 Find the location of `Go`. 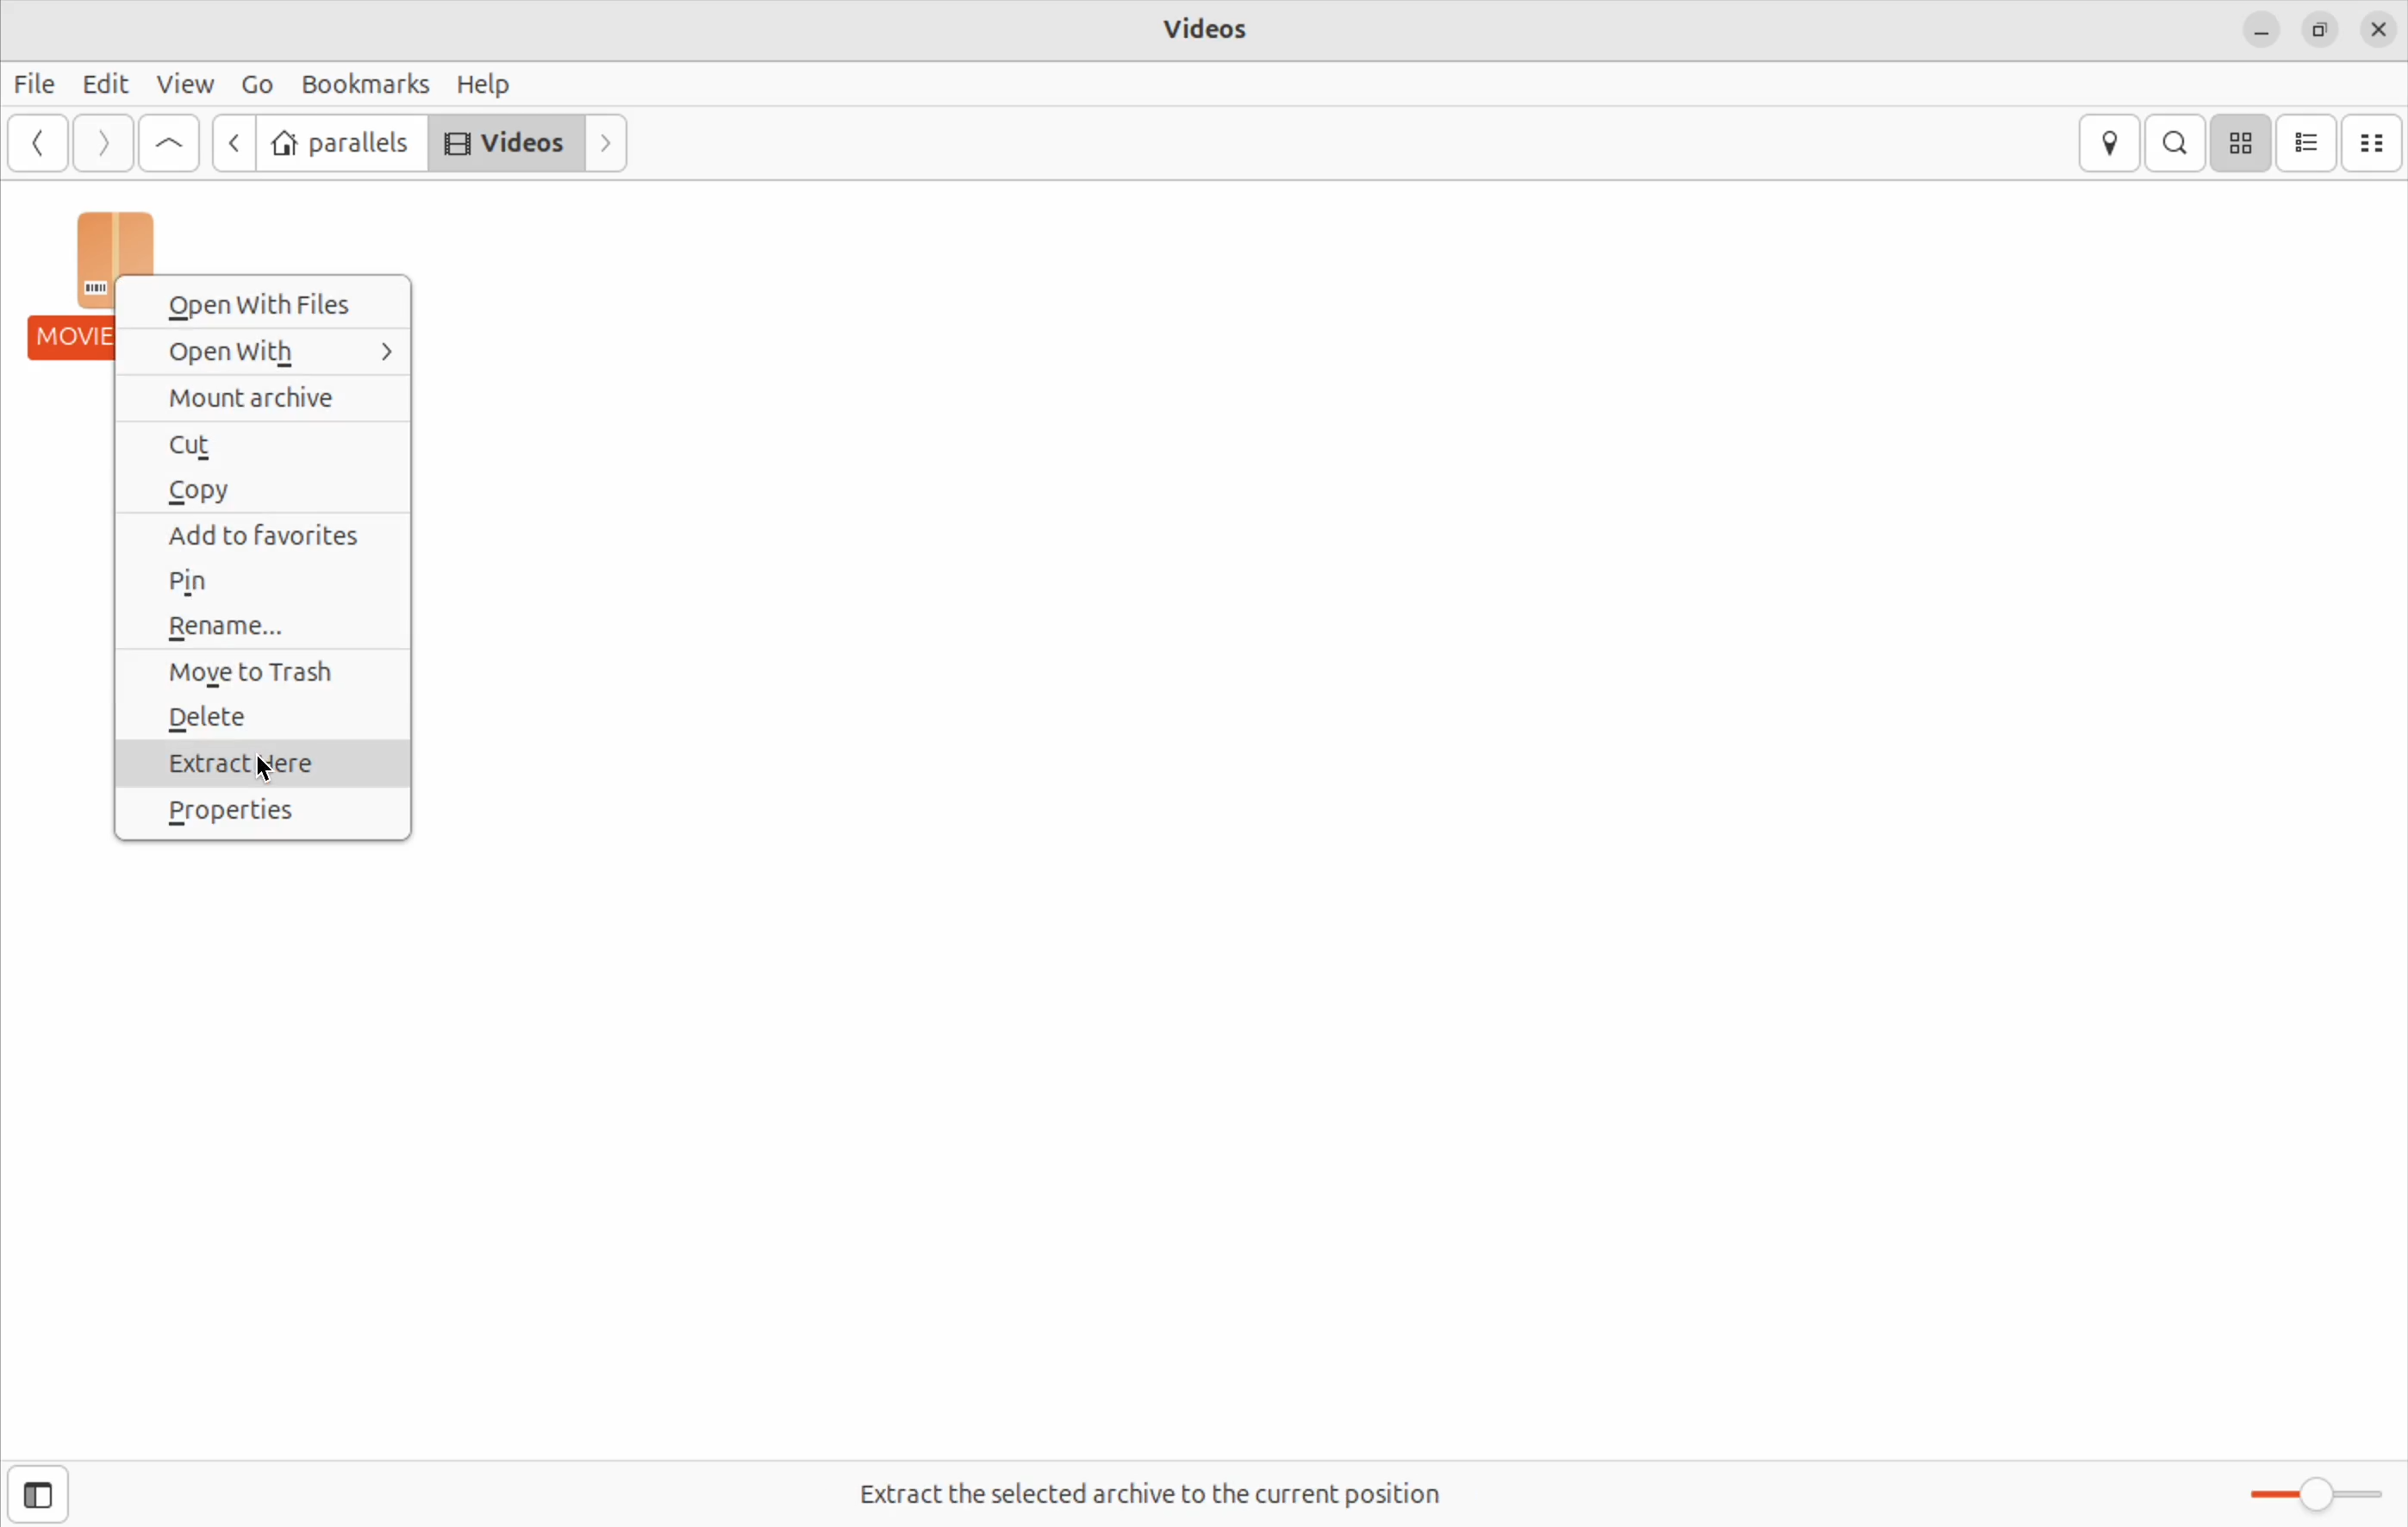

Go is located at coordinates (253, 84).